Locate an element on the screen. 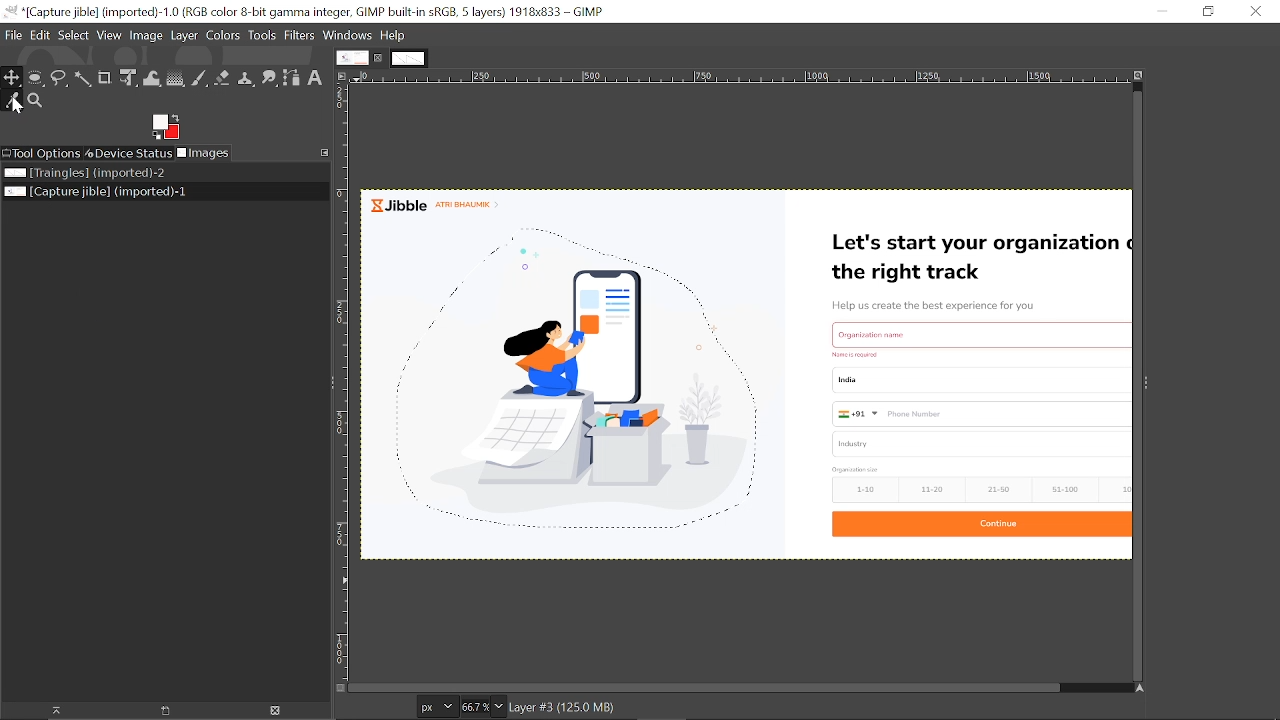  Side bar menu is located at coordinates (1145, 385).